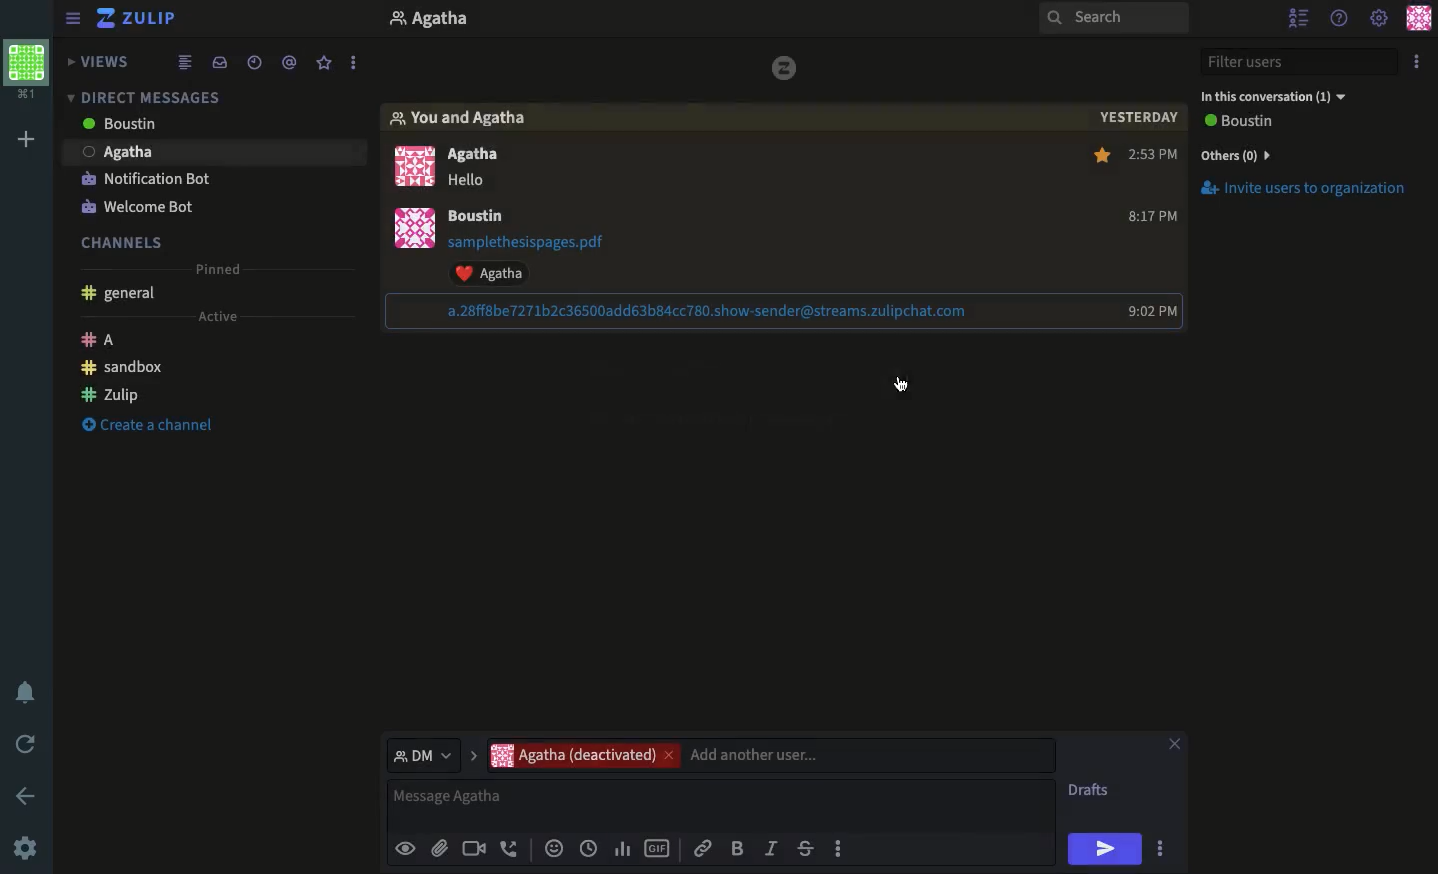 This screenshot has height=874, width=1438. What do you see at coordinates (703, 845) in the screenshot?
I see `Link` at bounding box center [703, 845].